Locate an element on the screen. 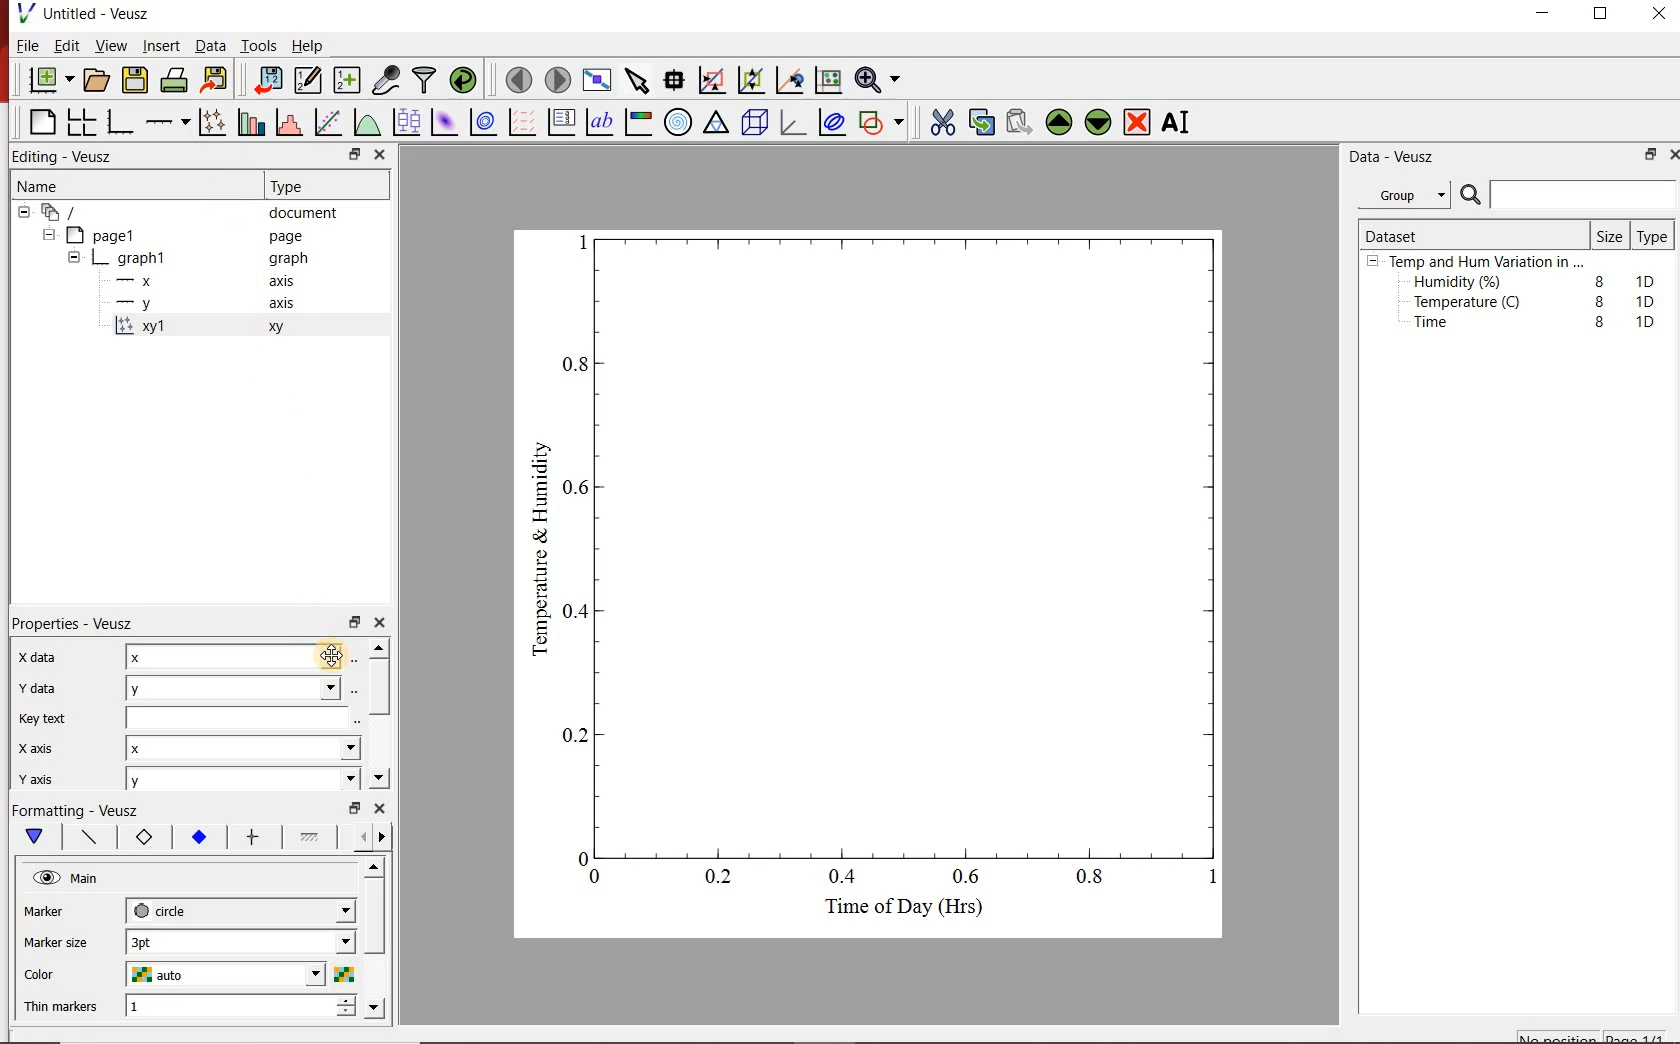  0.6 is located at coordinates (967, 876).